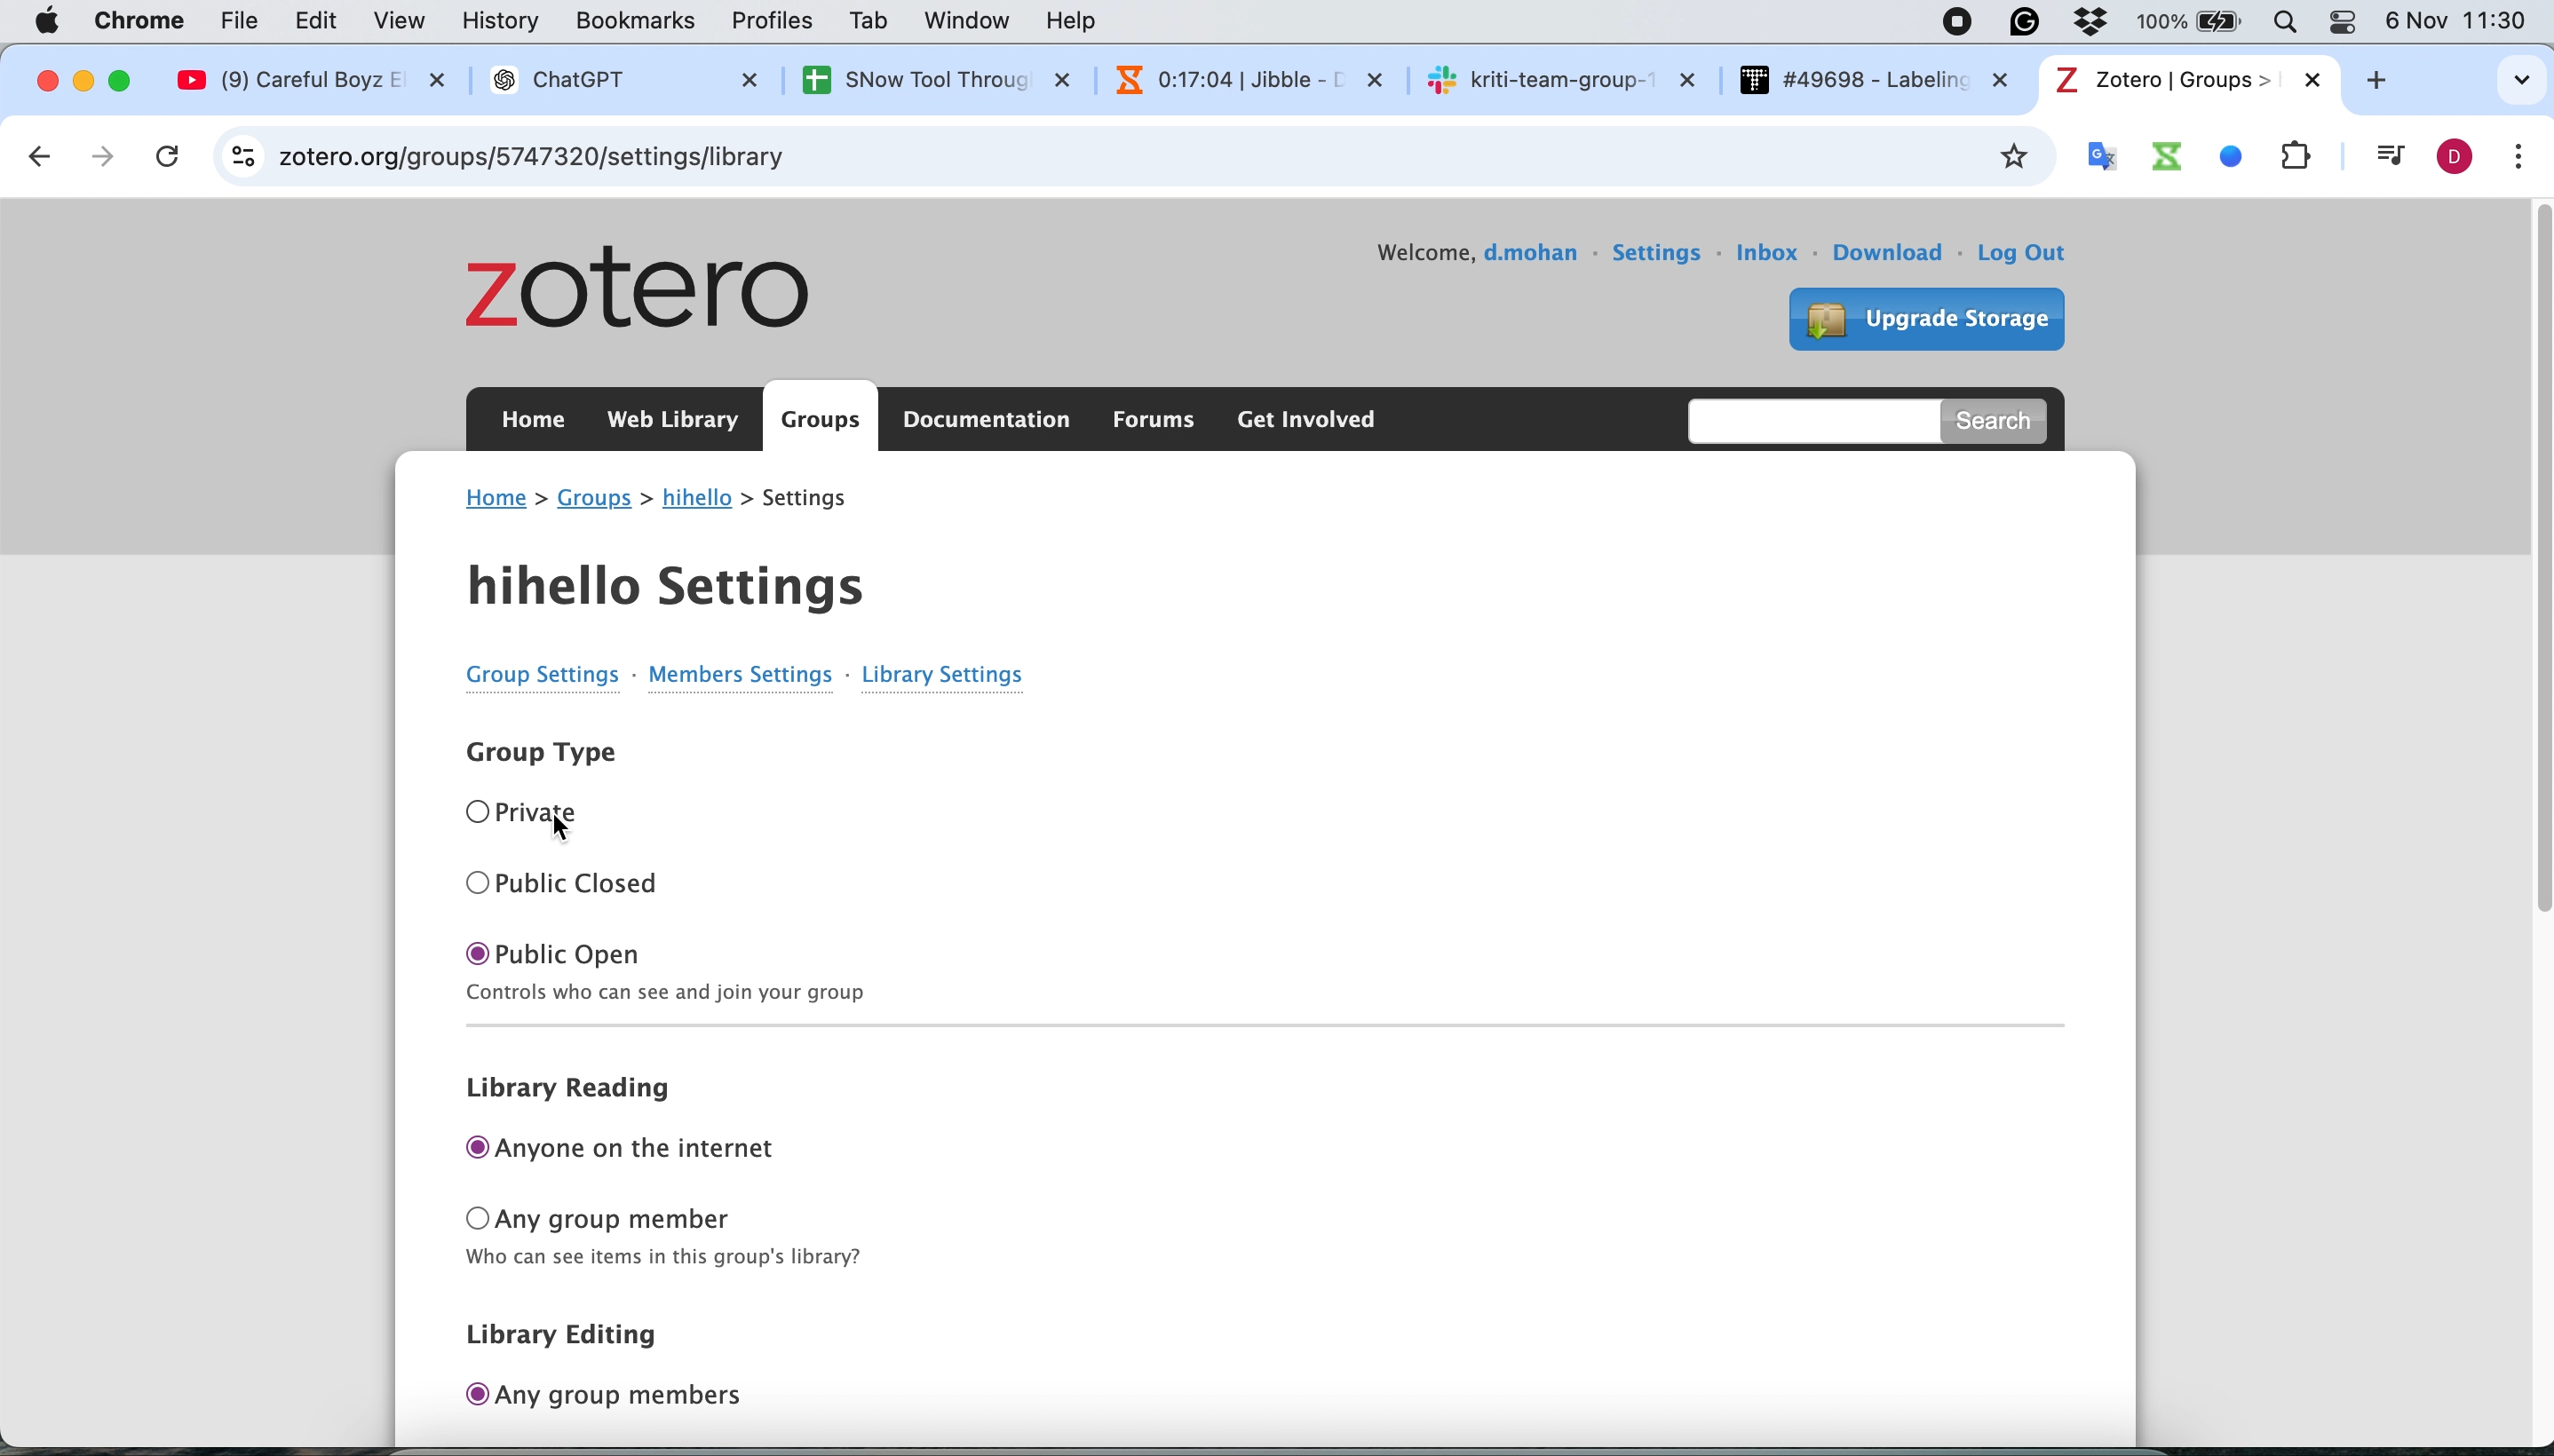  What do you see at coordinates (1305, 421) in the screenshot?
I see `get involved` at bounding box center [1305, 421].